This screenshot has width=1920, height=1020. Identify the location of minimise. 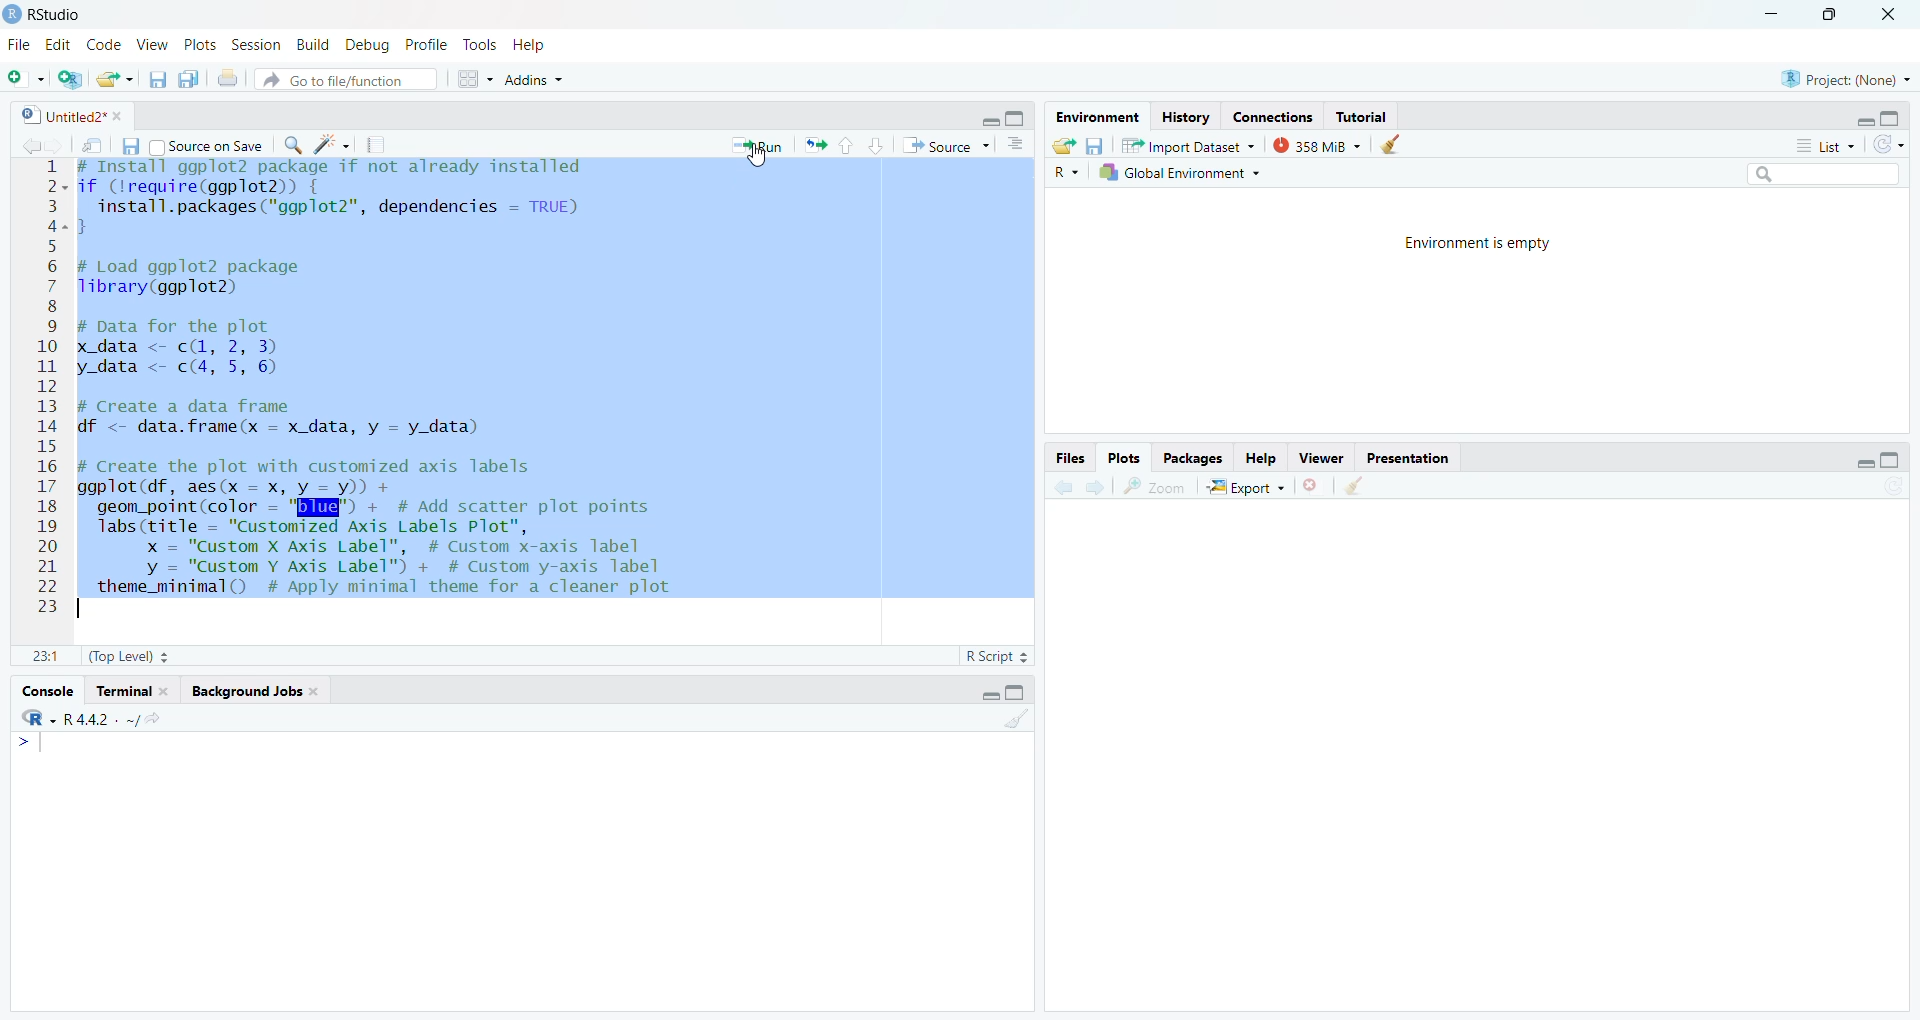
(984, 692).